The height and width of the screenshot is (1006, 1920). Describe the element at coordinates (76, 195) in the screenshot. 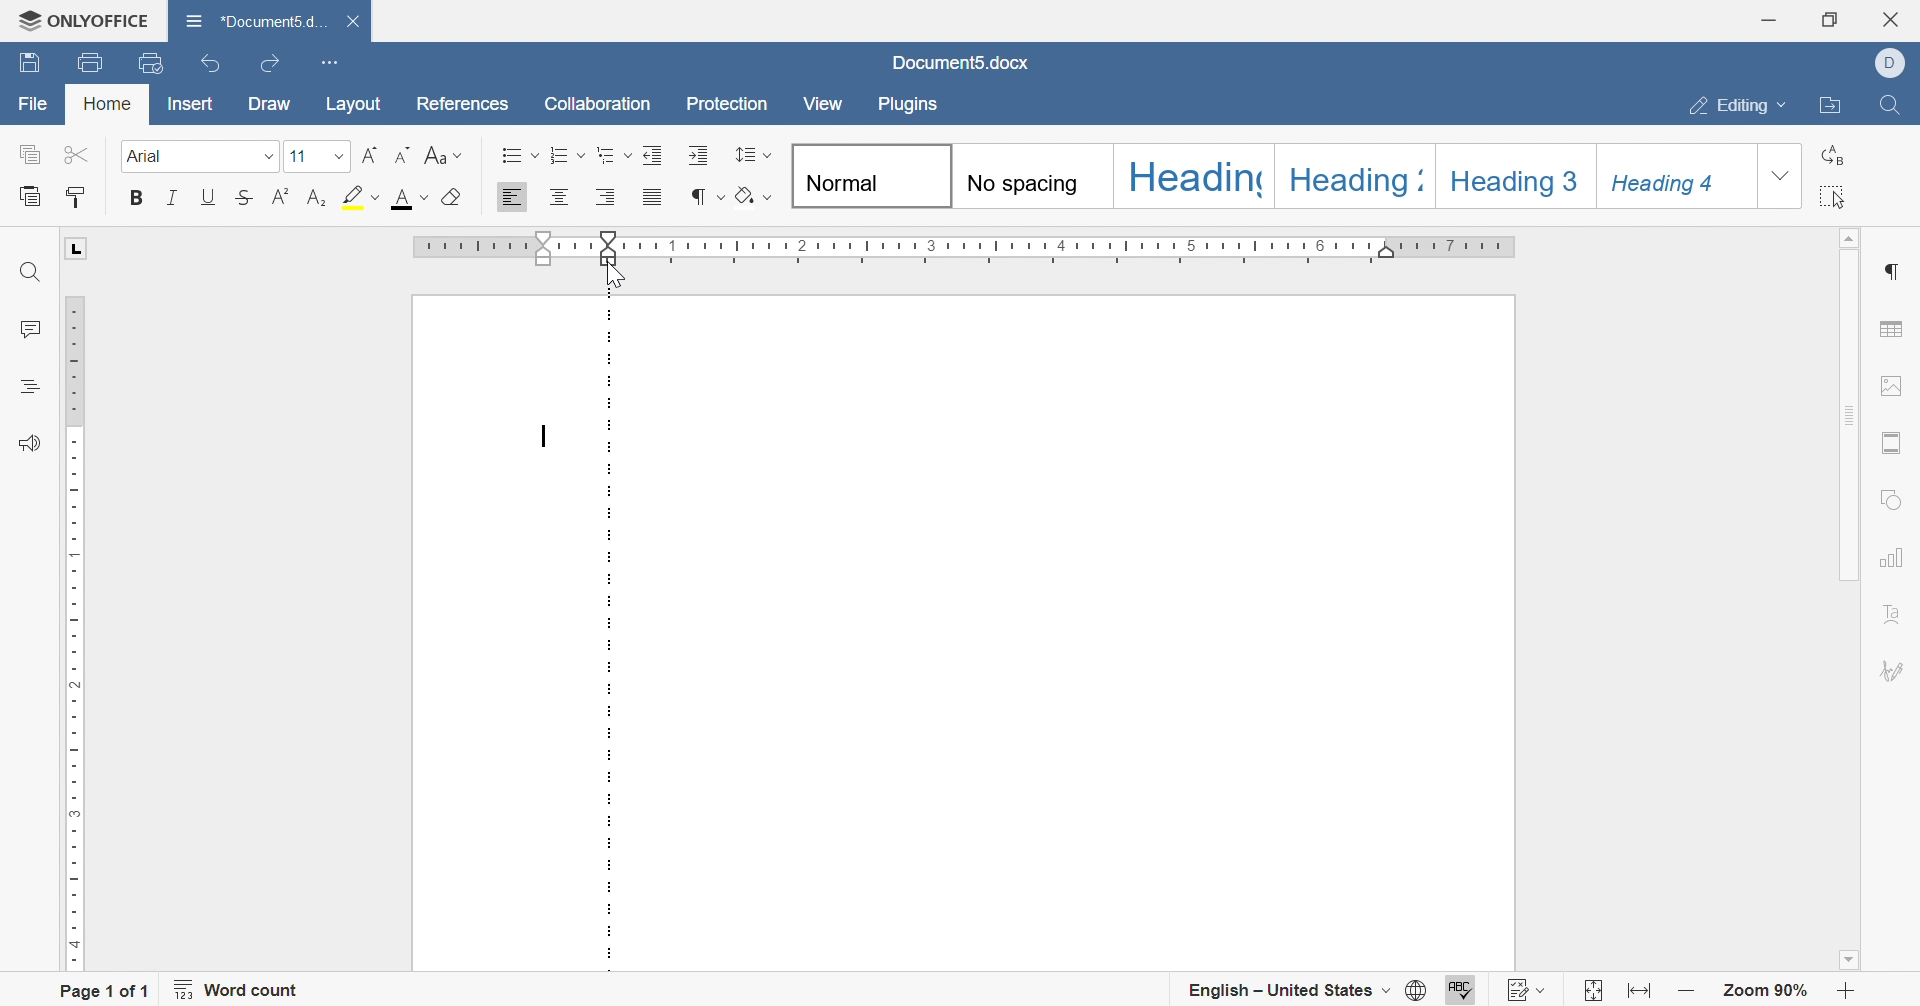

I see `copy style` at that location.